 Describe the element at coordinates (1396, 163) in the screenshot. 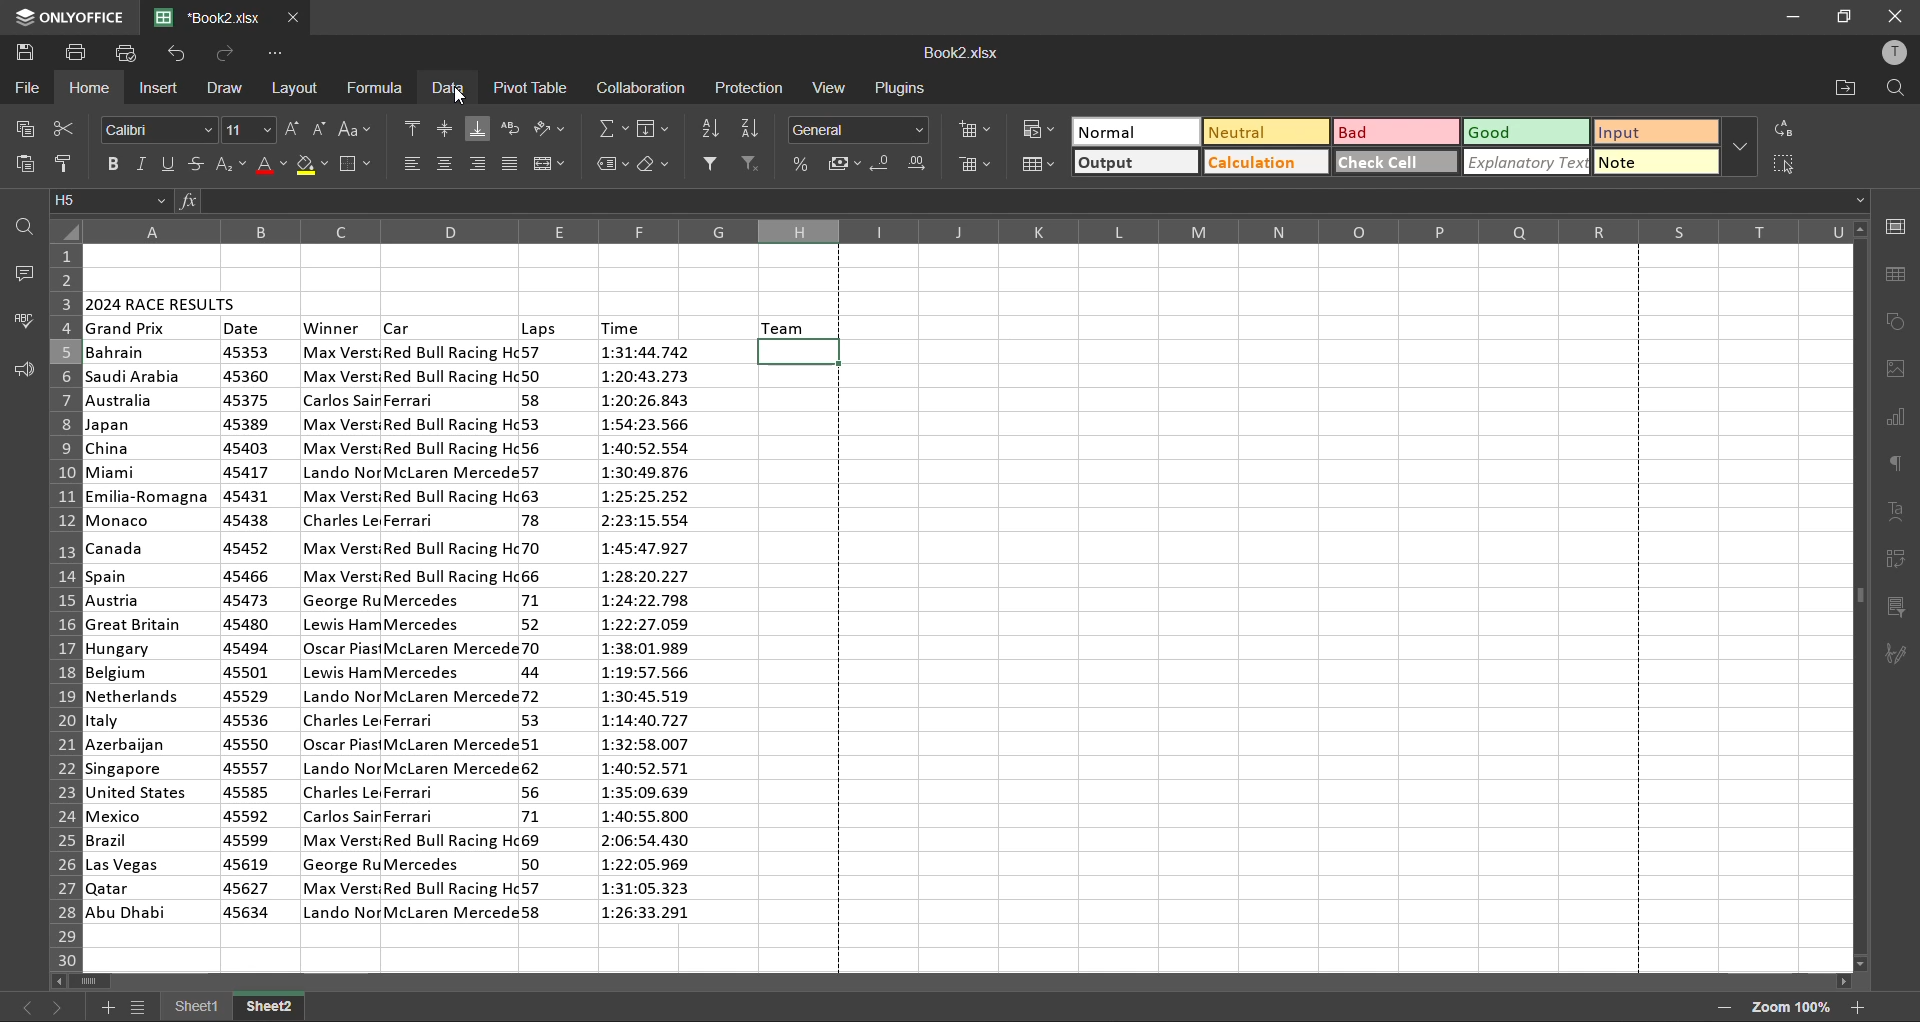

I see `check cell` at that location.